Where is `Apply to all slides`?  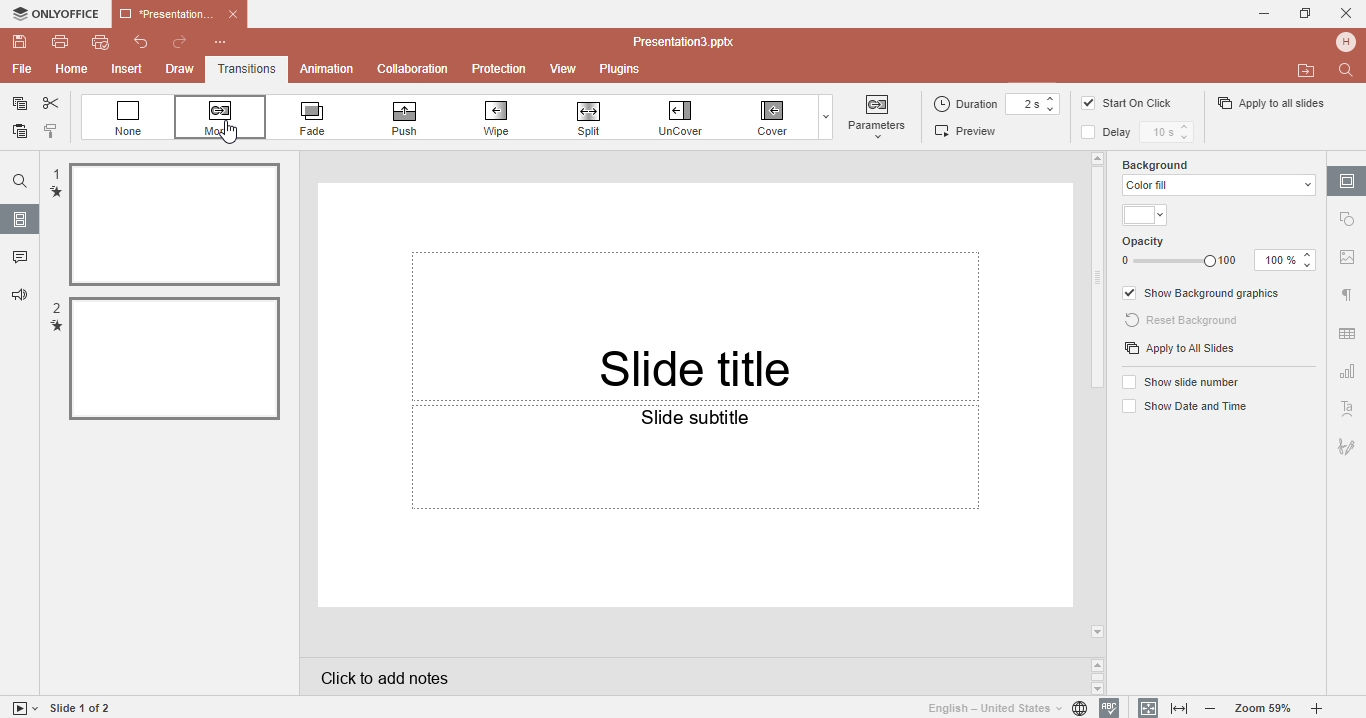 Apply to all slides is located at coordinates (1270, 103).